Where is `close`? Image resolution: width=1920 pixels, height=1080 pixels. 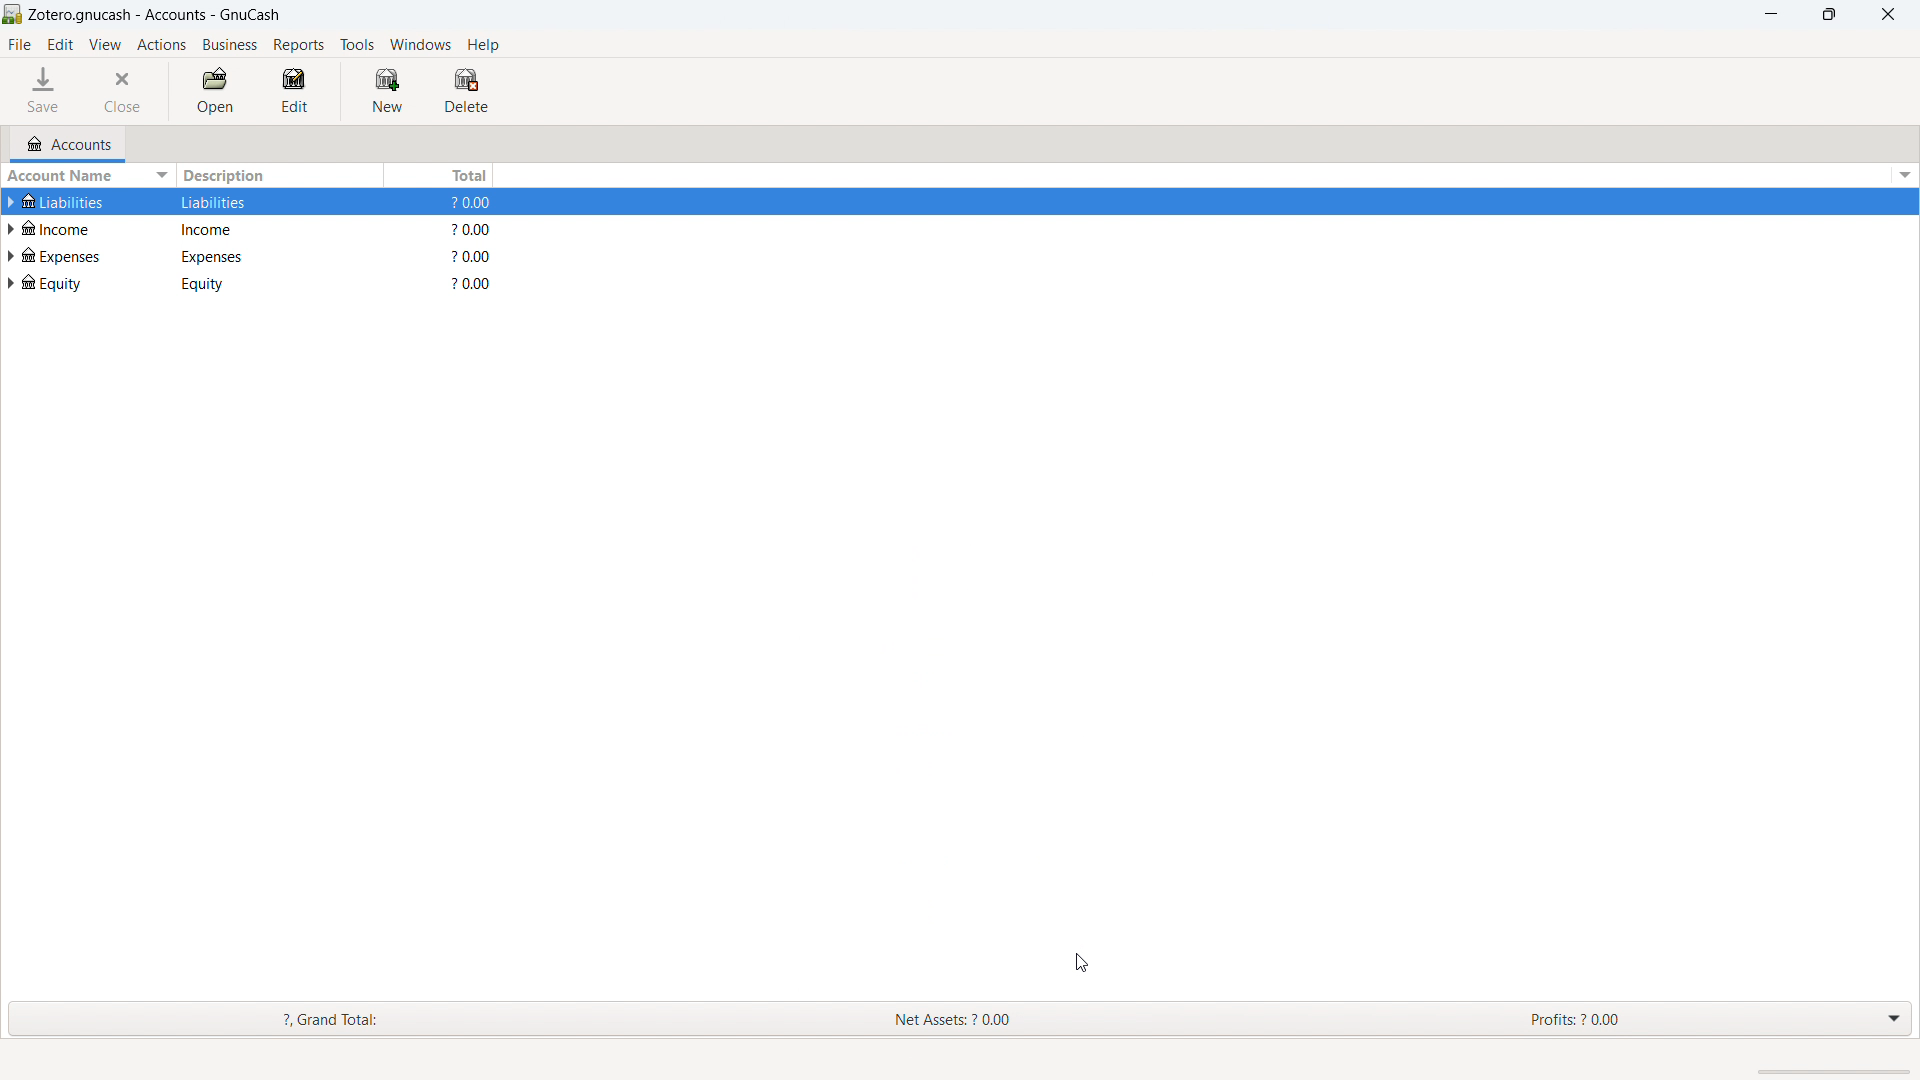 close is located at coordinates (126, 91).